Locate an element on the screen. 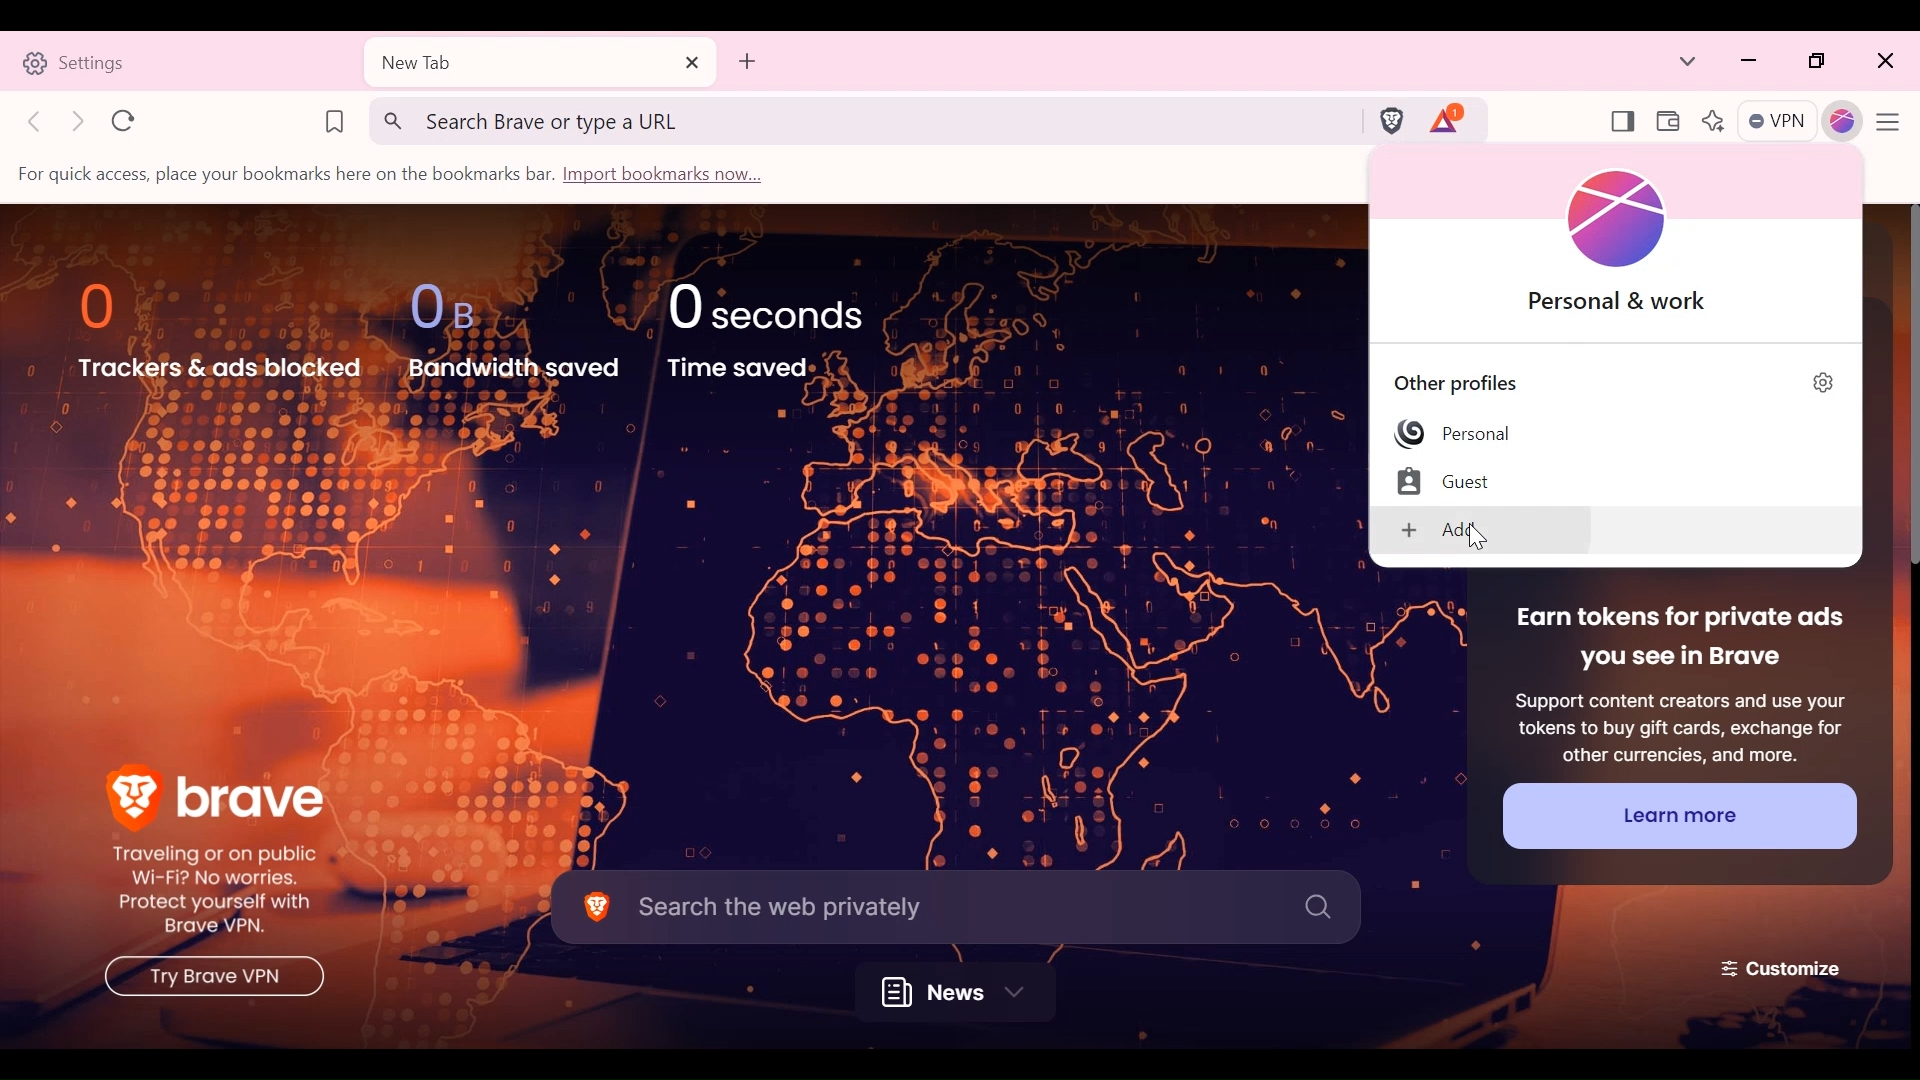 This screenshot has width=1920, height=1080. Manage profiles is located at coordinates (1825, 383).